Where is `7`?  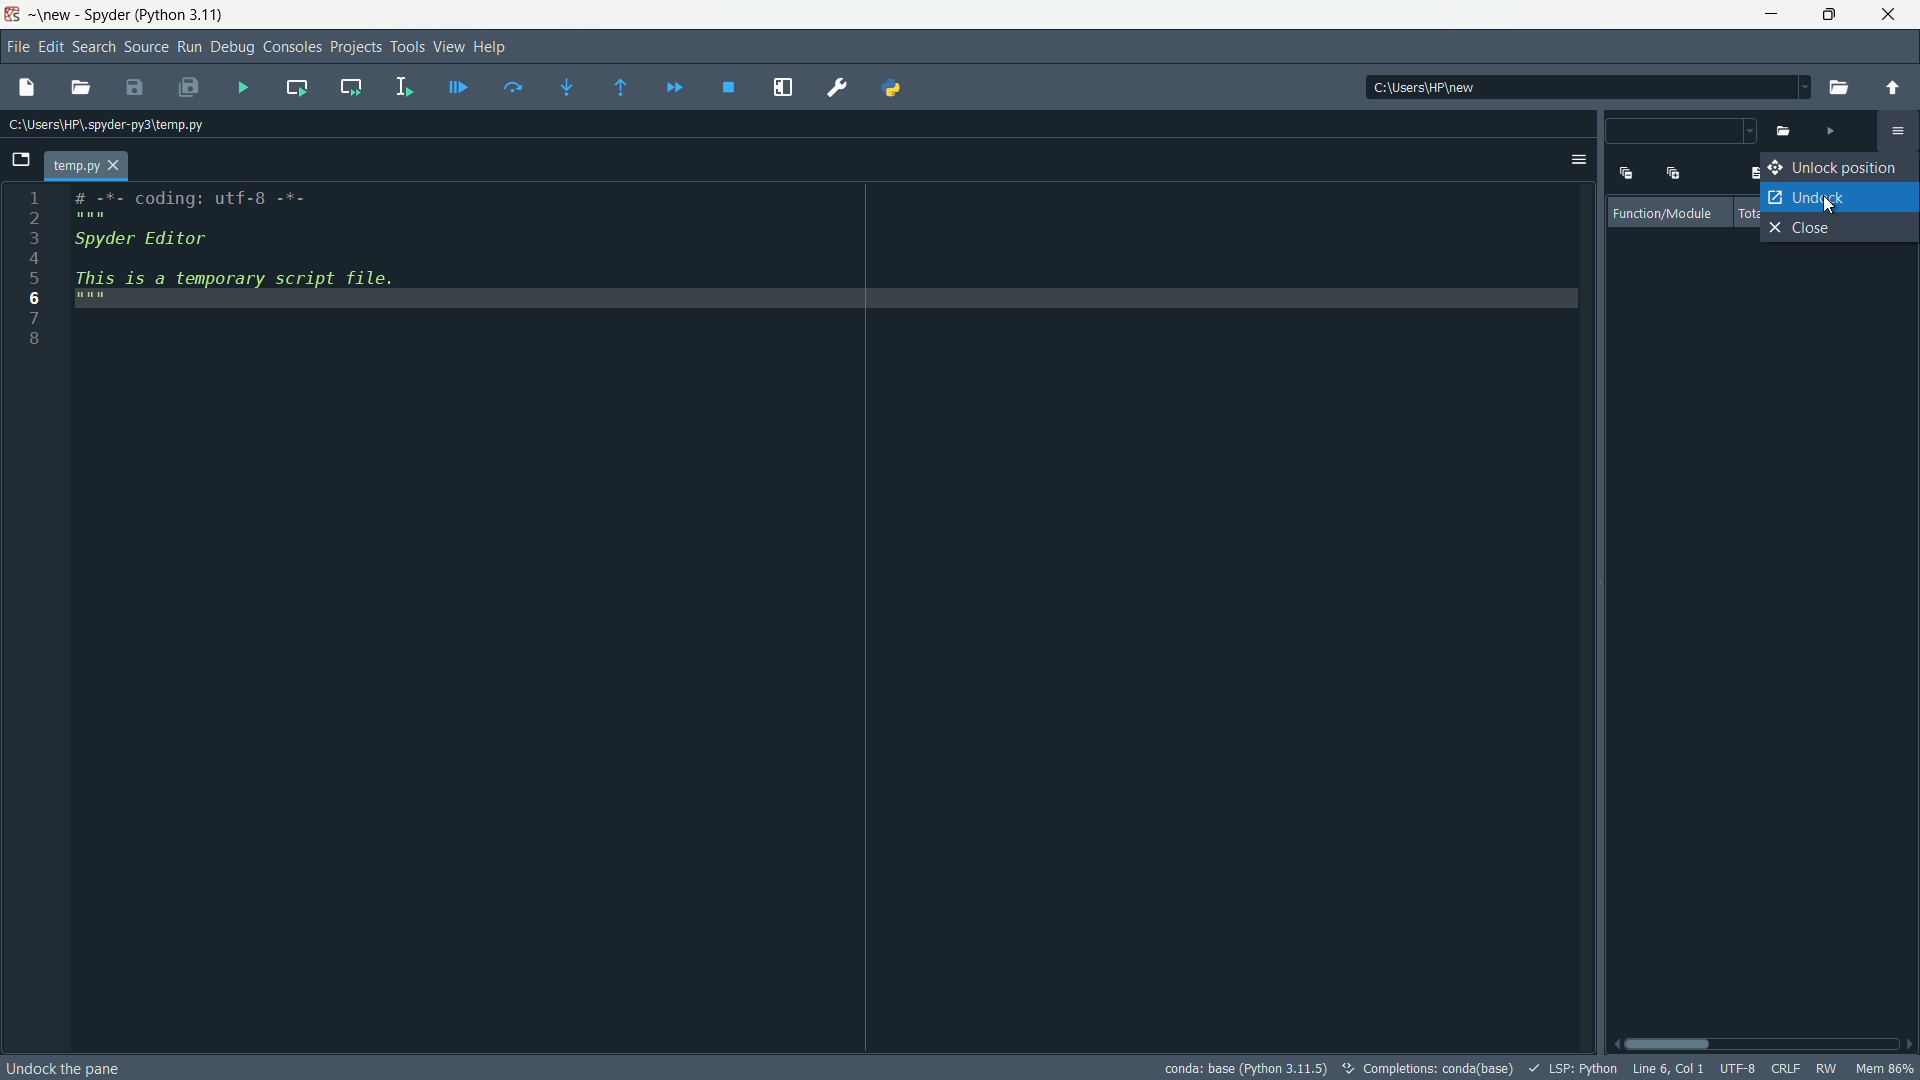 7 is located at coordinates (34, 317).